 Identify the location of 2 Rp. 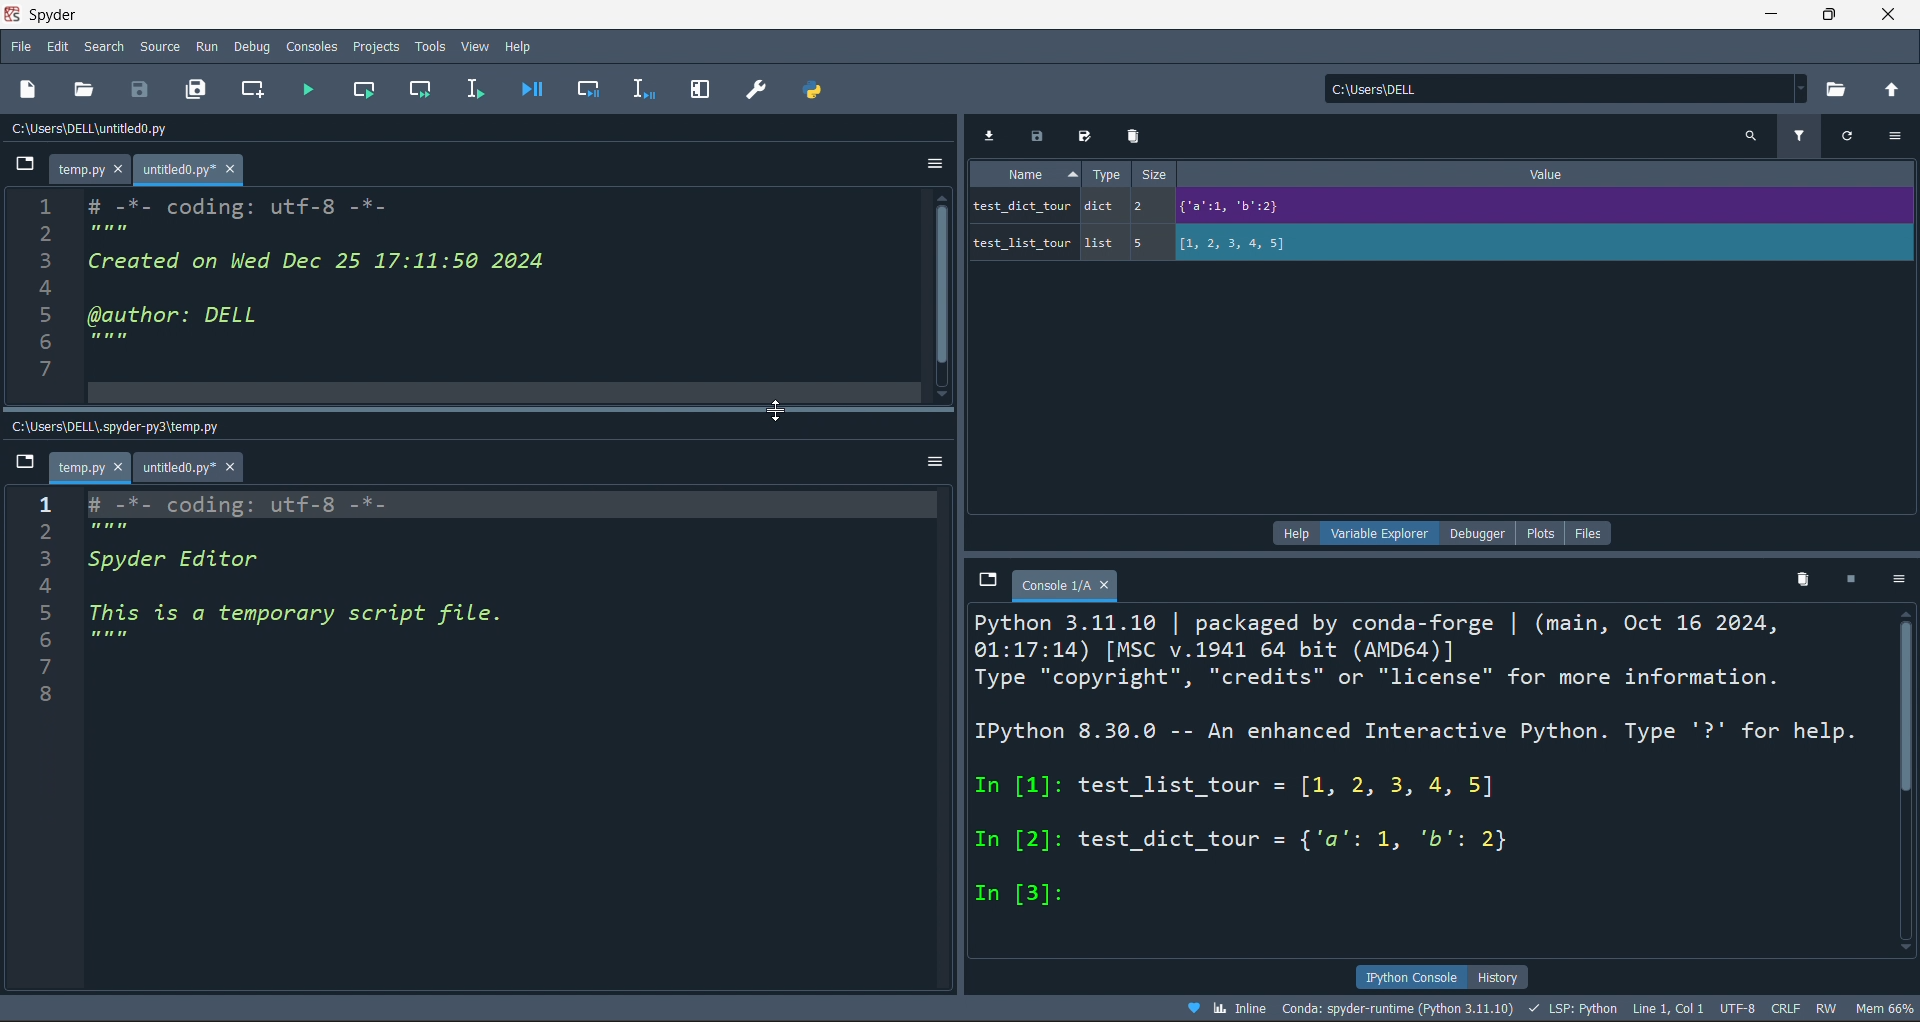
(112, 529).